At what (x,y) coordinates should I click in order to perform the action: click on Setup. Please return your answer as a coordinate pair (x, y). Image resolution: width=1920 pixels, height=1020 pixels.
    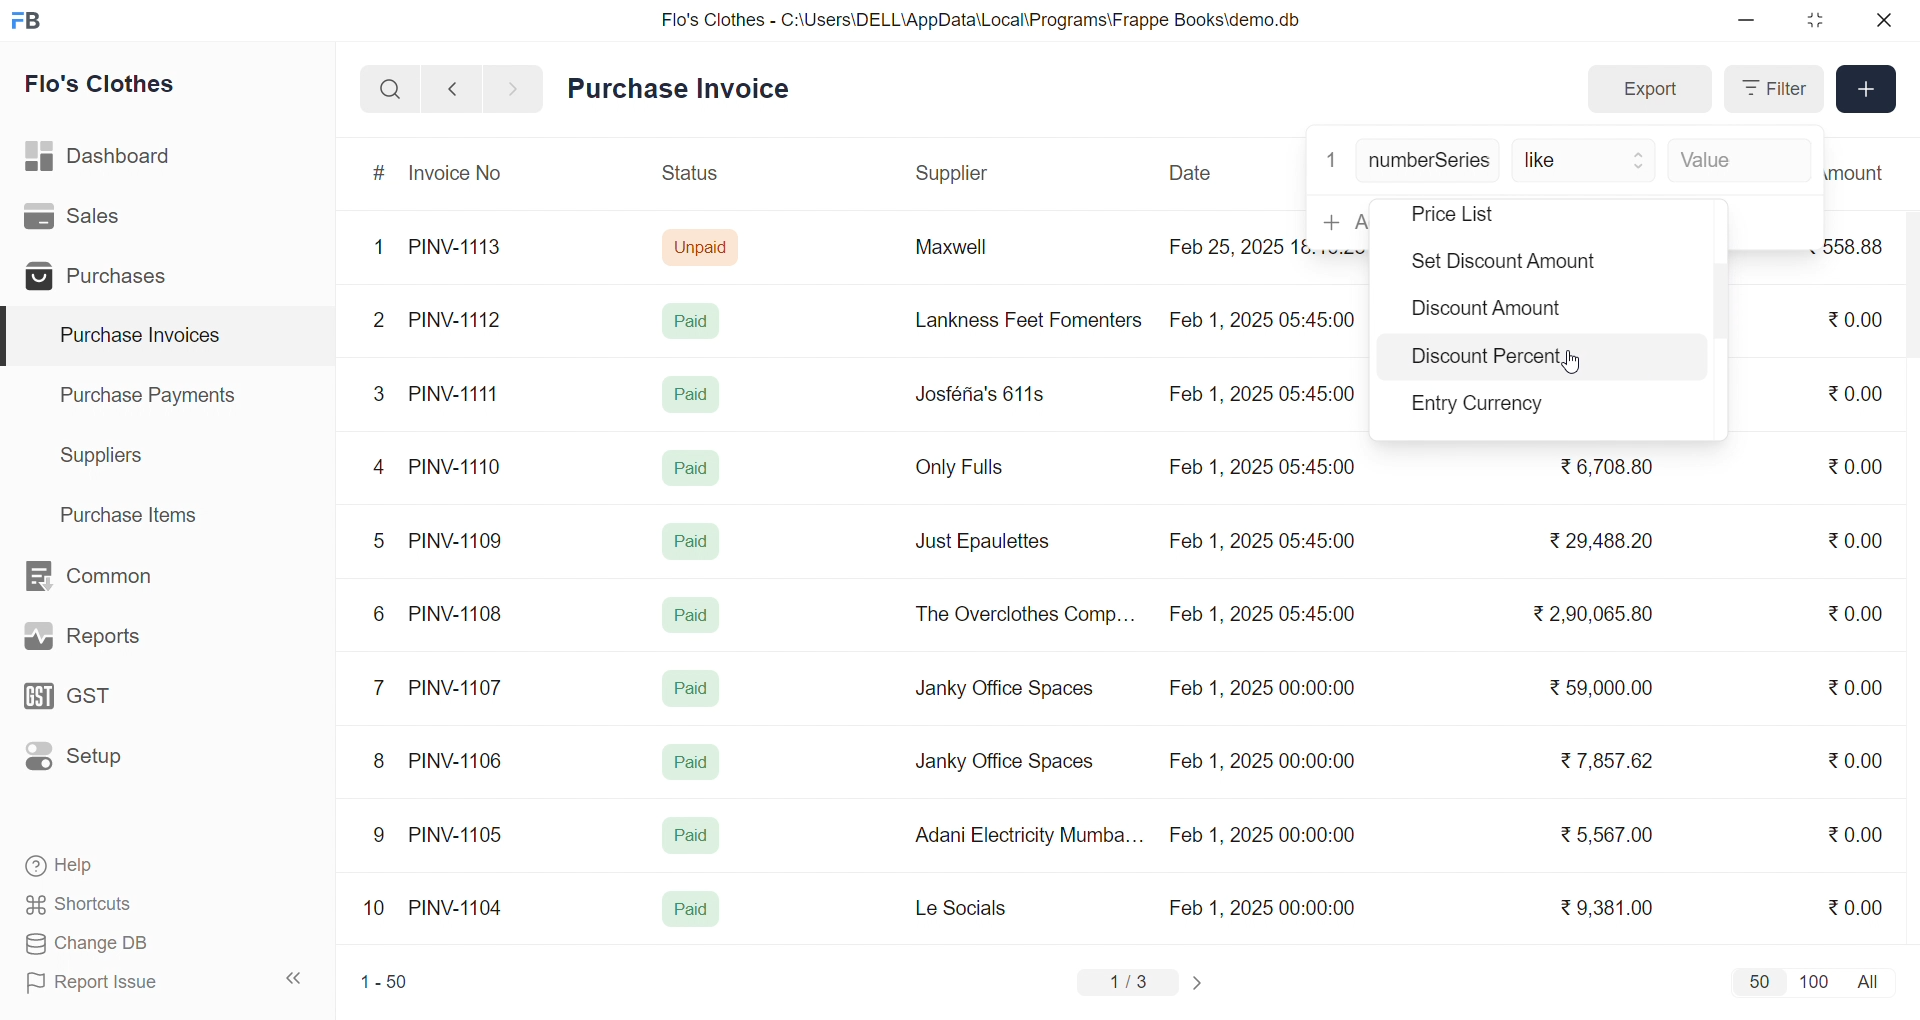
    Looking at the image, I should click on (104, 763).